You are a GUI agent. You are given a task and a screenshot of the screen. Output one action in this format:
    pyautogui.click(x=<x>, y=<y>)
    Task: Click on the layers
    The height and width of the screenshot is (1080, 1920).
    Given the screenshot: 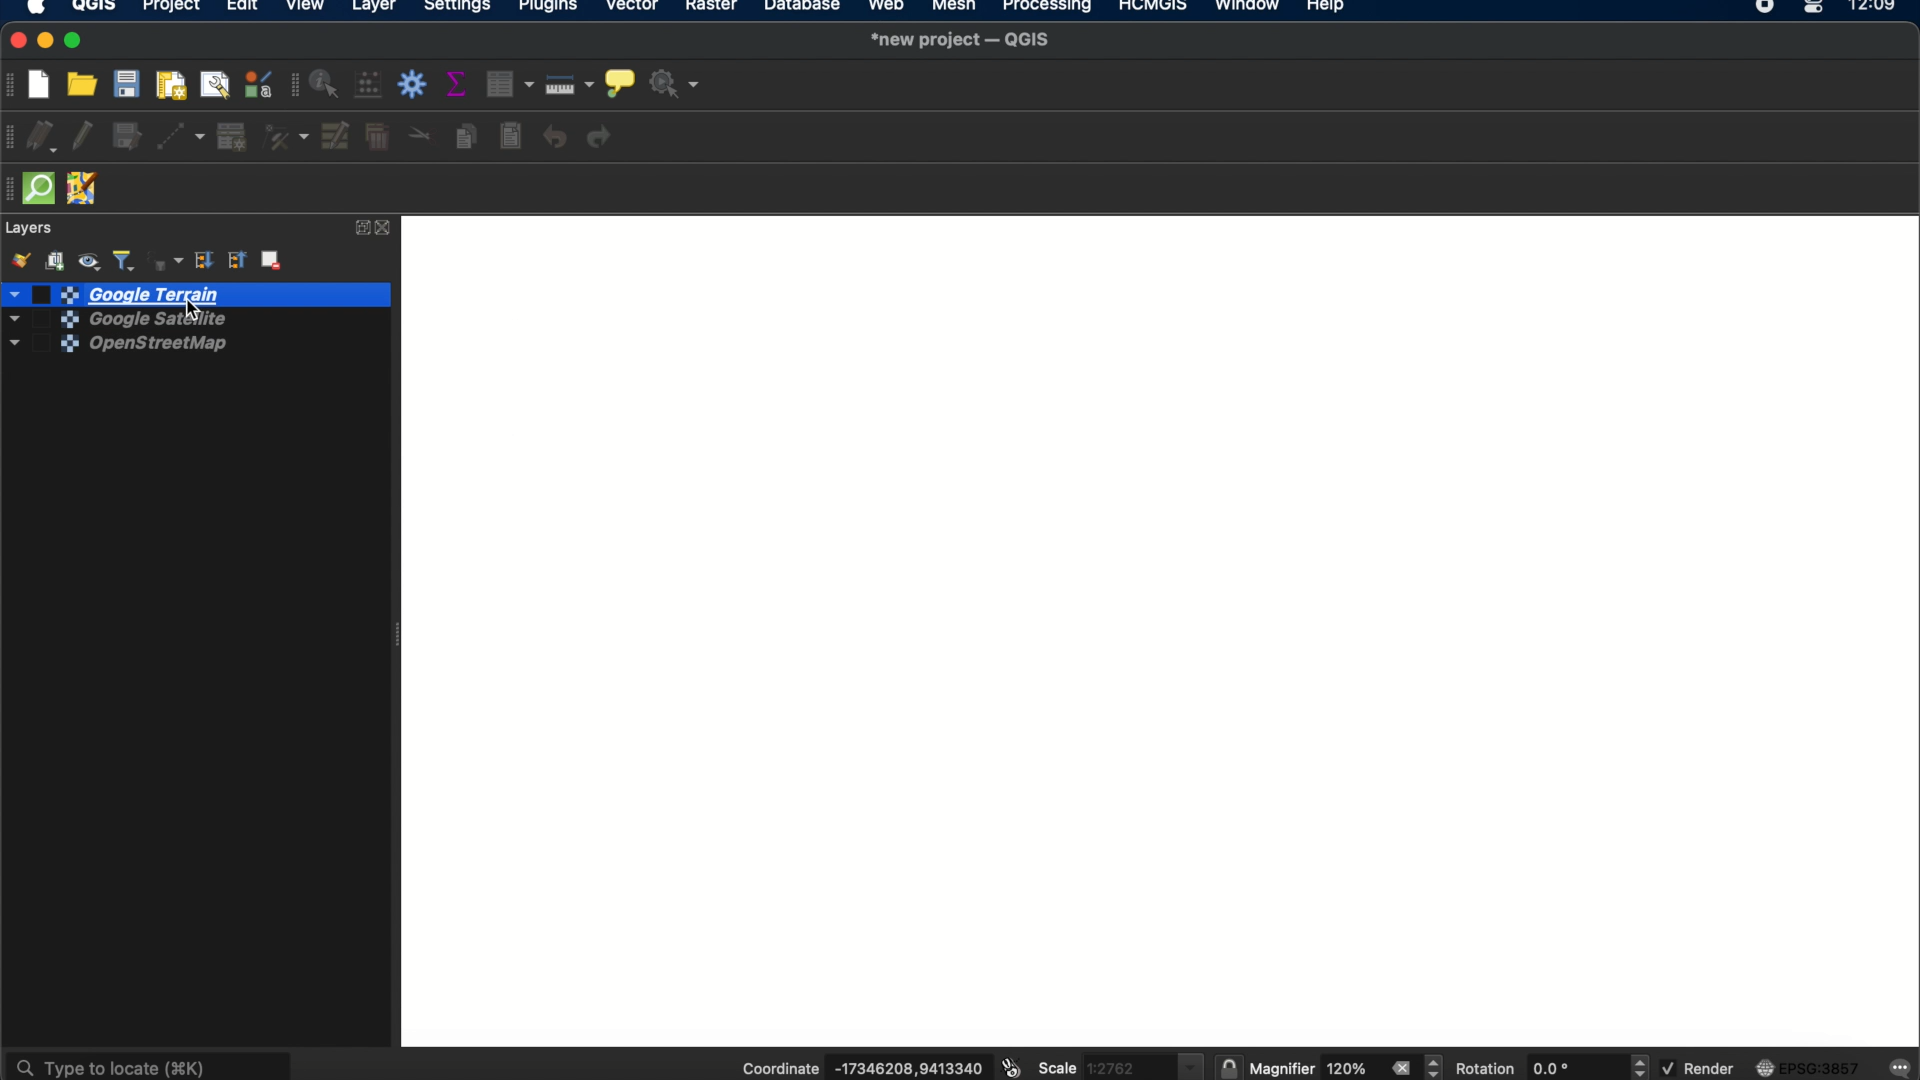 What is the action you would take?
    pyautogui.click(x=31, y=228)
    